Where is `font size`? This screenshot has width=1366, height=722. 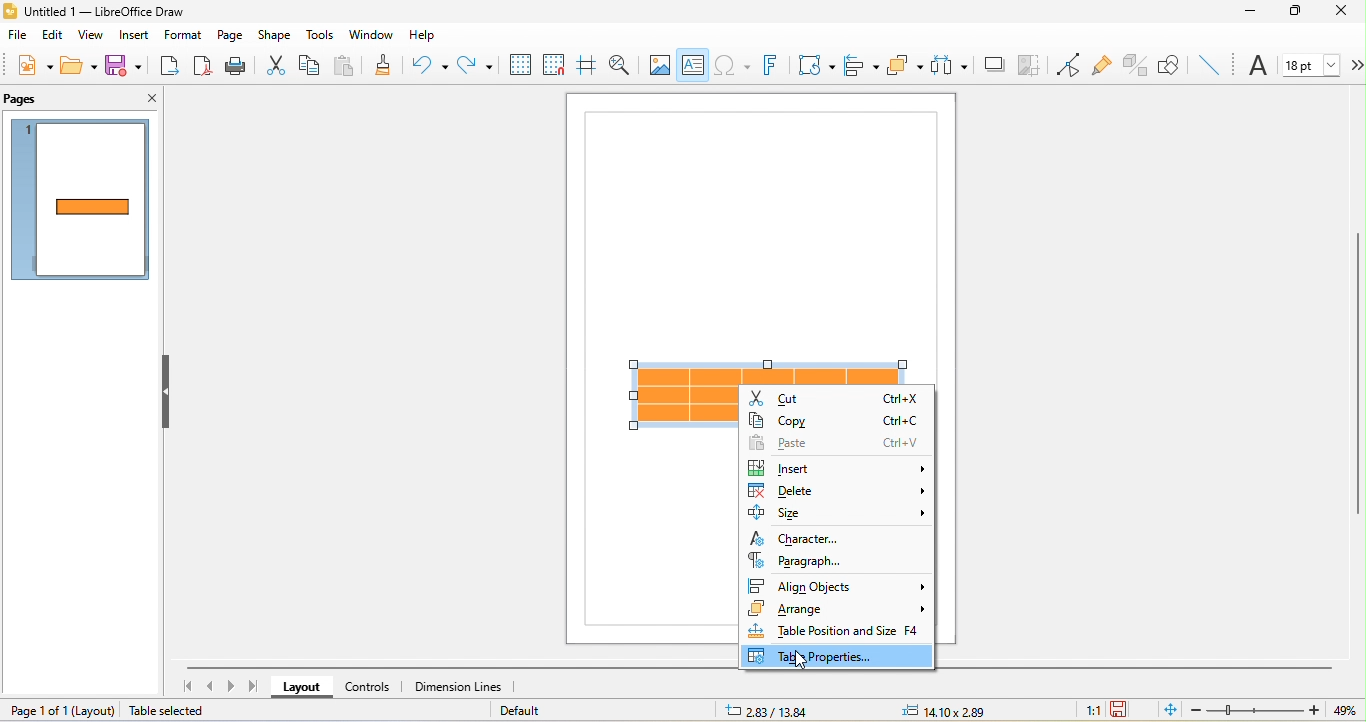
font size is located at coordinates (1314, 64).